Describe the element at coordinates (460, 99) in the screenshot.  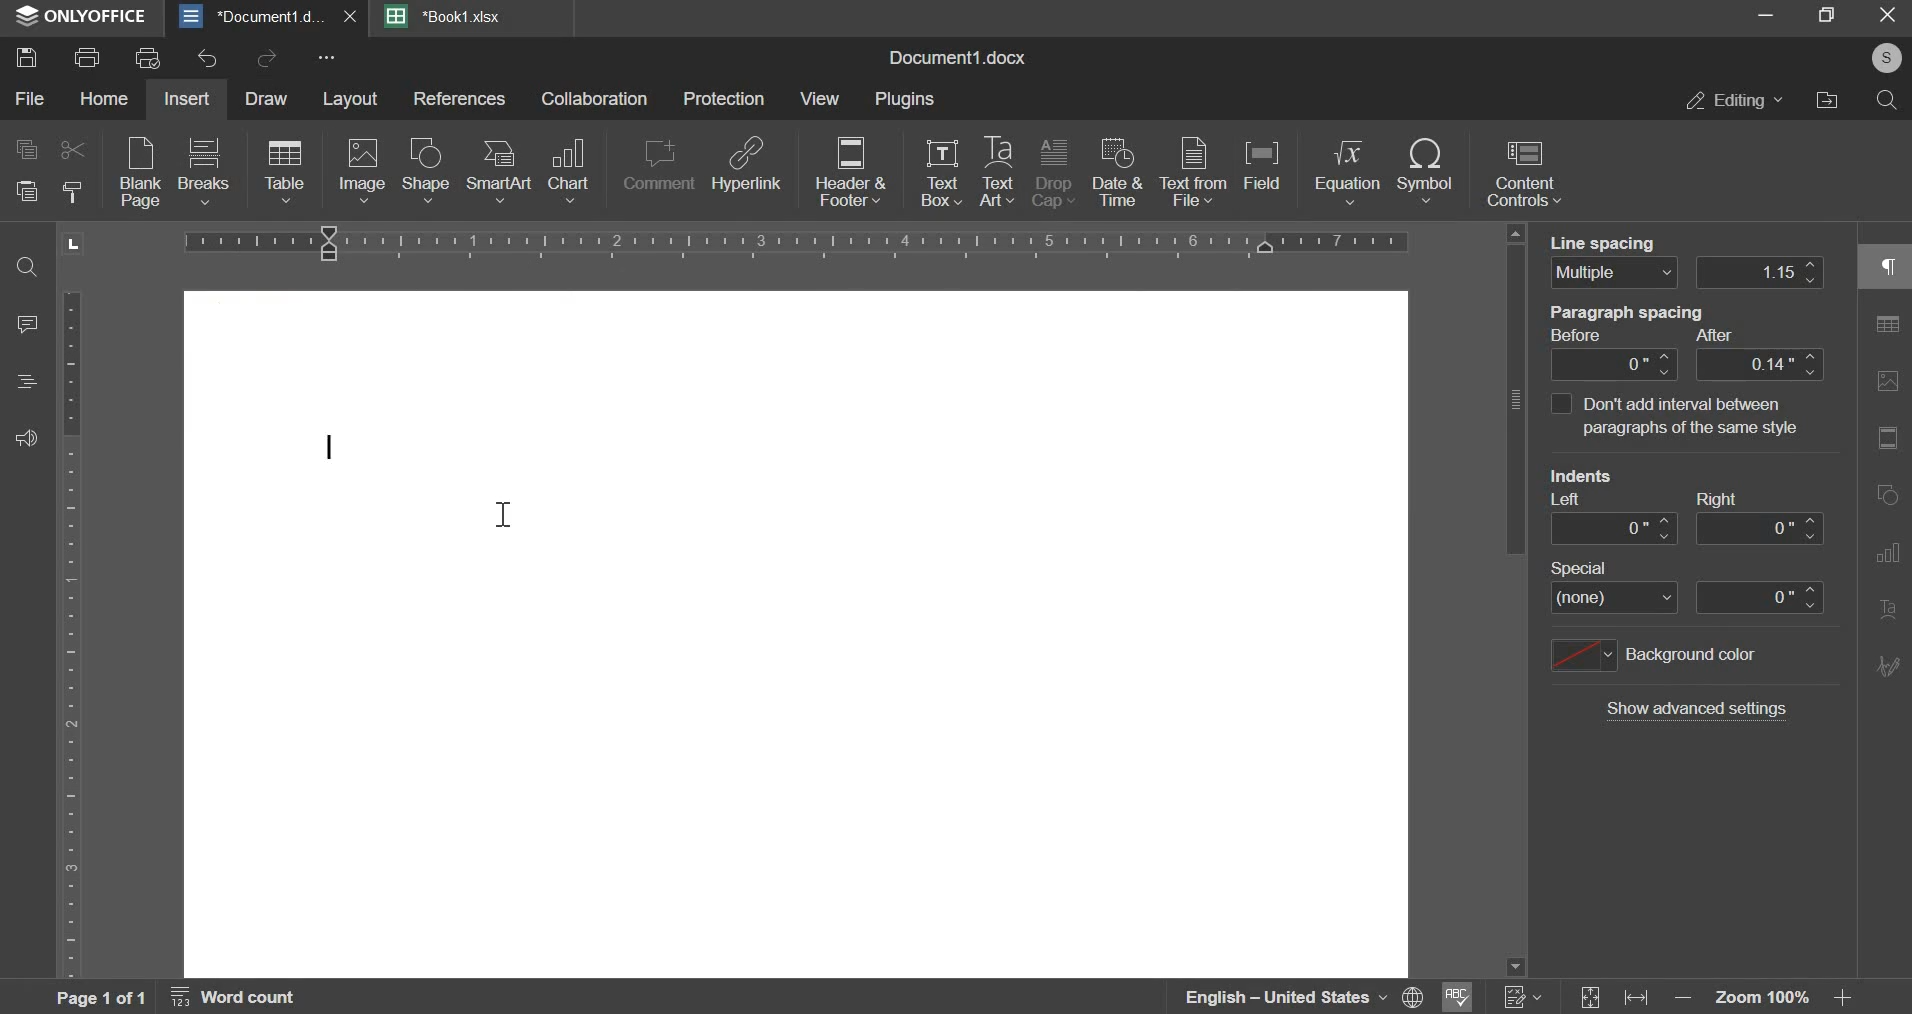
I see `references` at that location.